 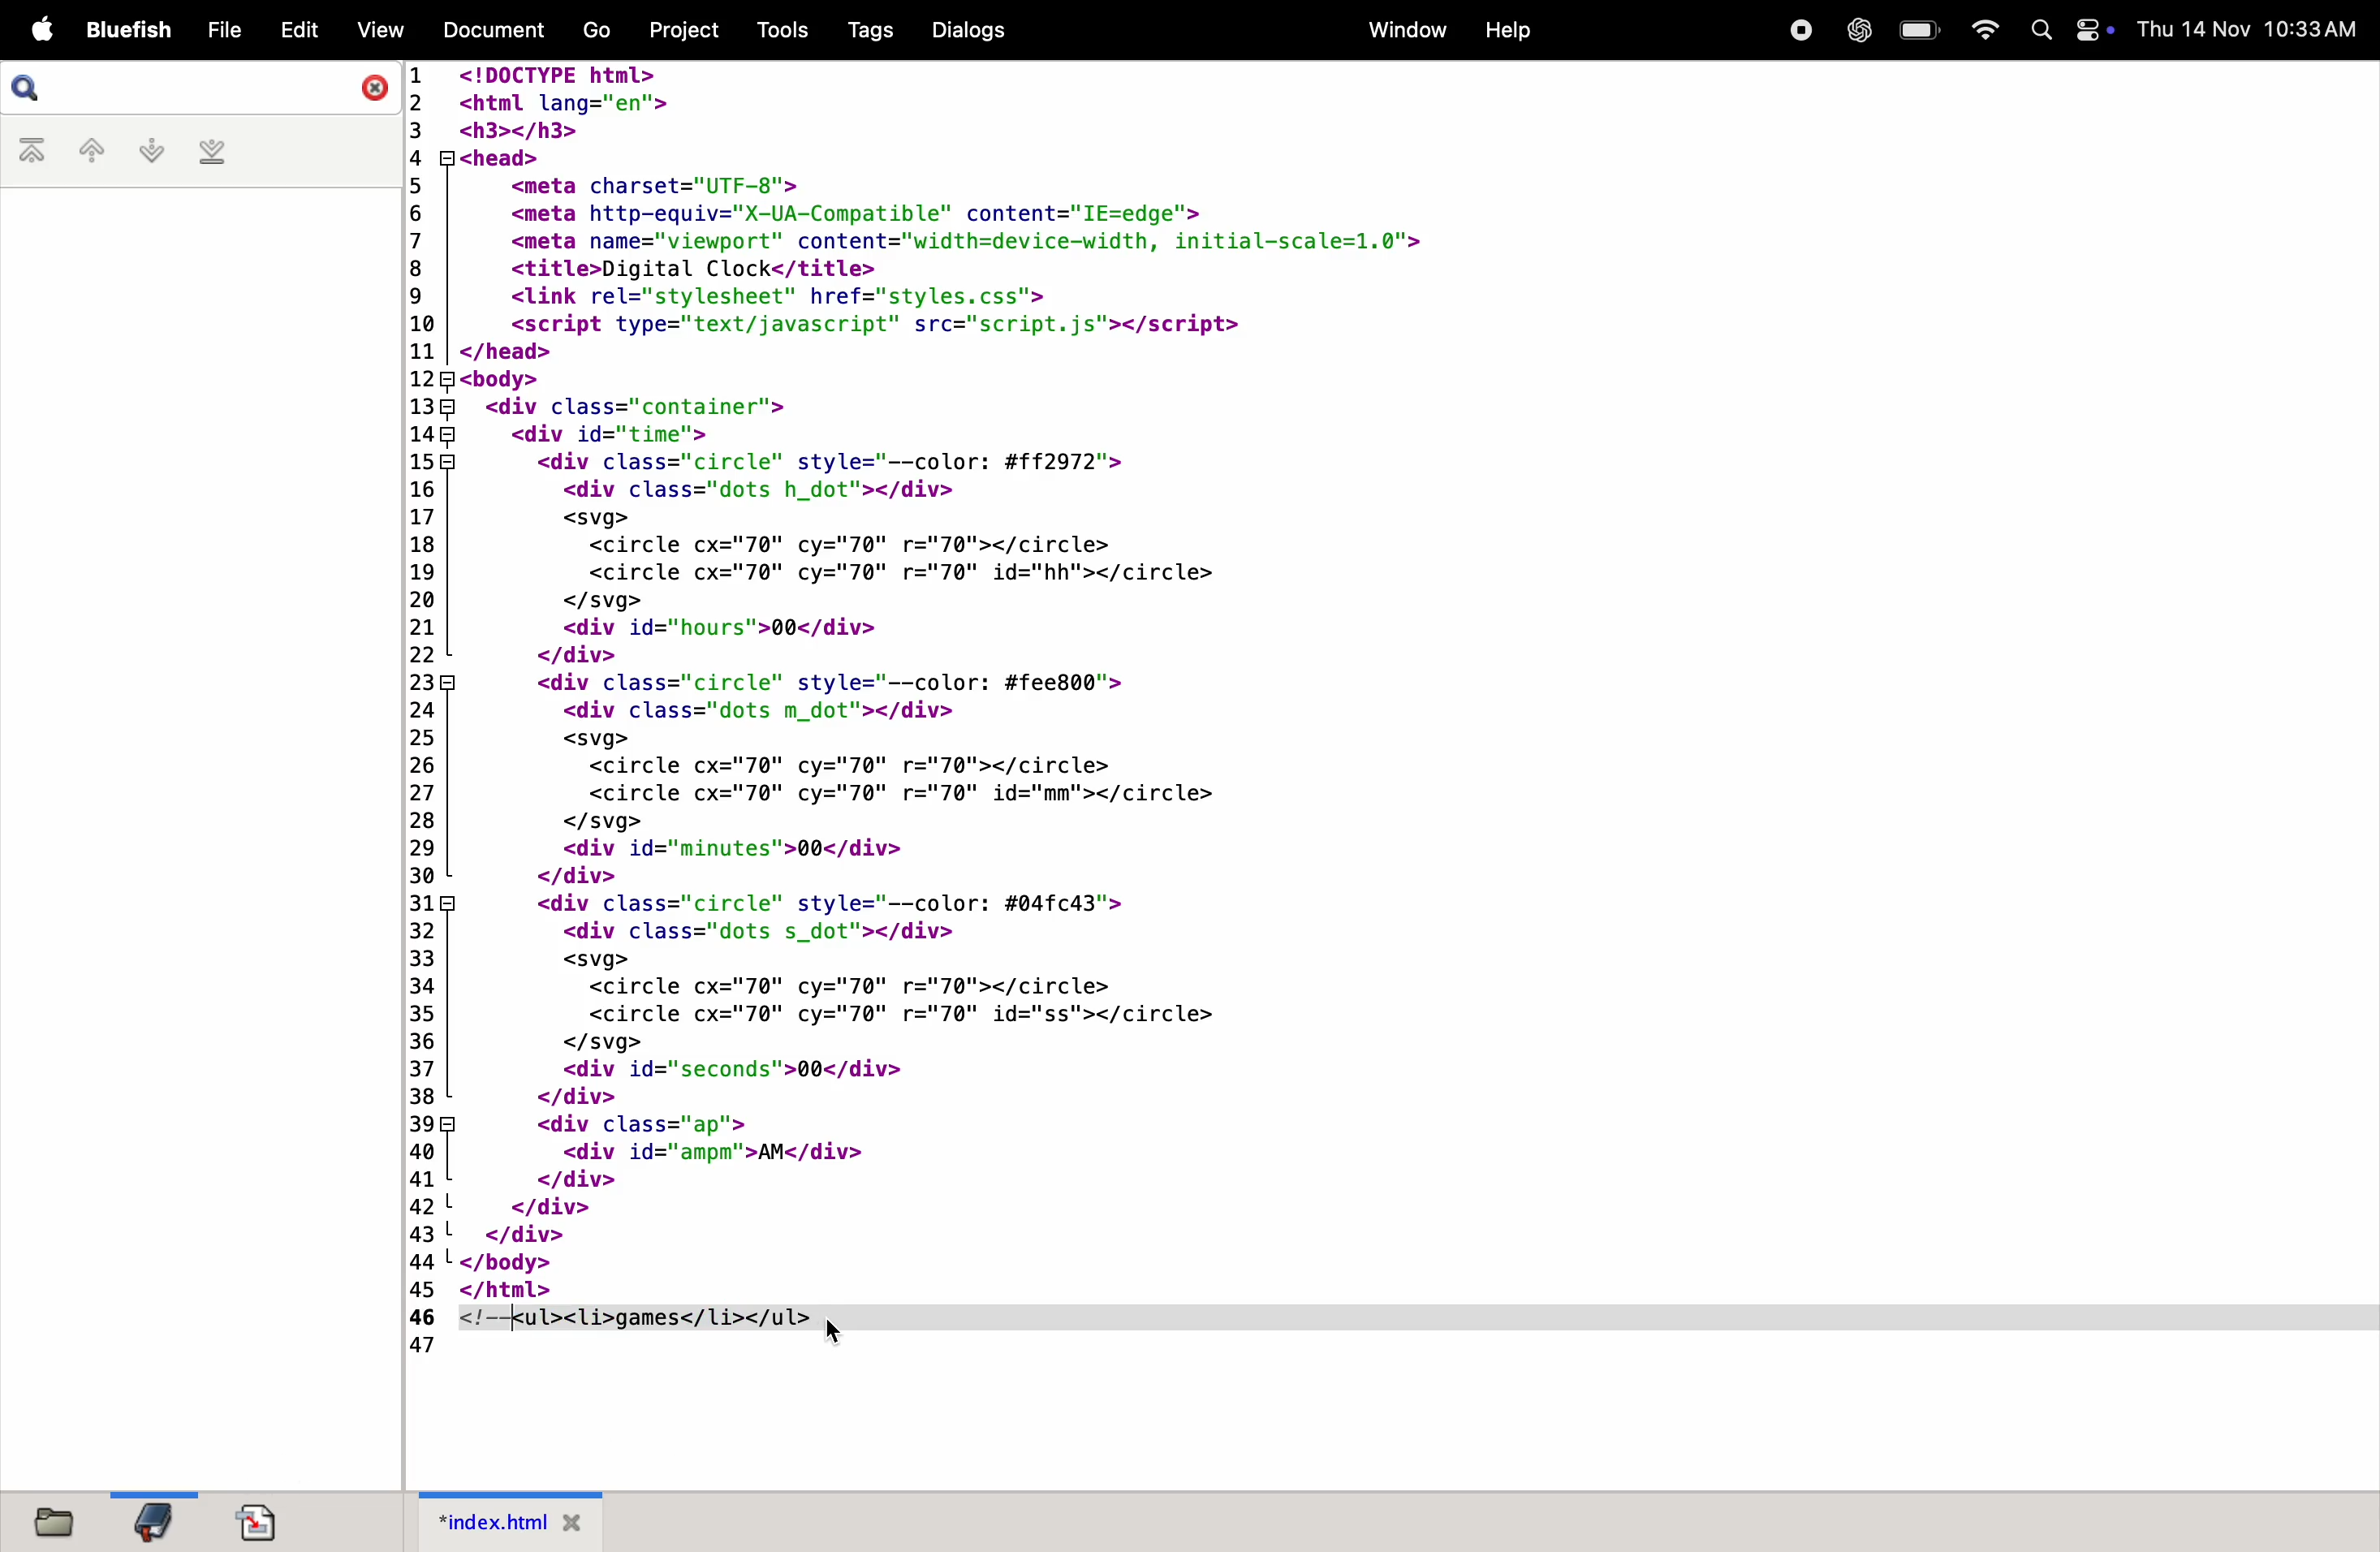 I want to click on tools, so click(x=773, y=28).